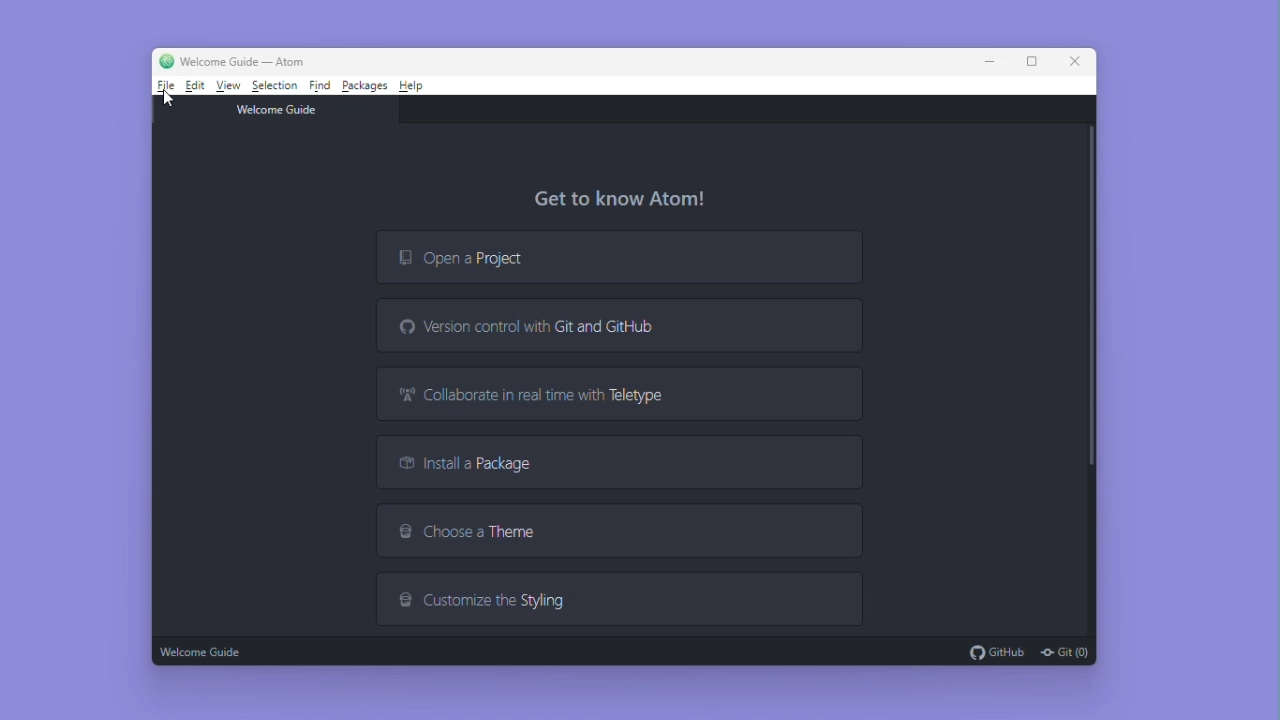  Describe the element at coordinates (621, 599) in the screenshot. I see `Customize the styling` at that location.